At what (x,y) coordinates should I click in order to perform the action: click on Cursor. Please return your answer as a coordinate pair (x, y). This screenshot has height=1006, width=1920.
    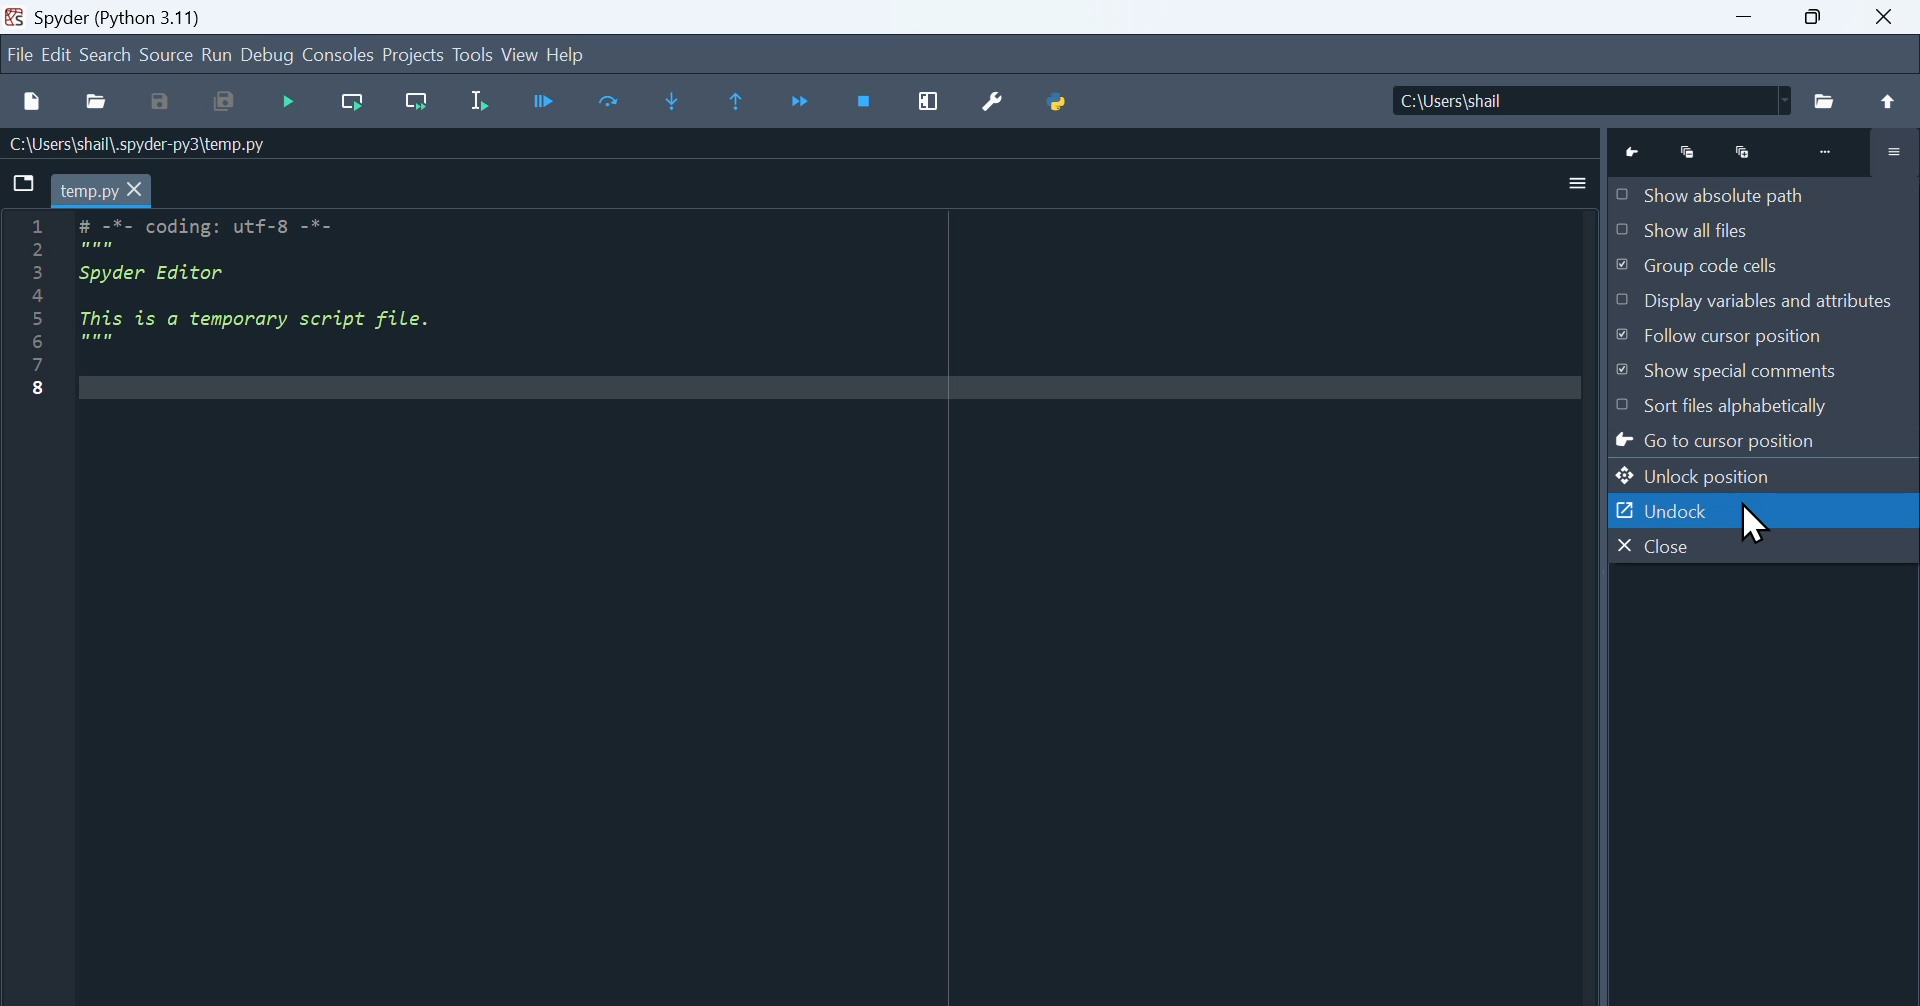
    Looking at the image, I should click on (1751, 521).